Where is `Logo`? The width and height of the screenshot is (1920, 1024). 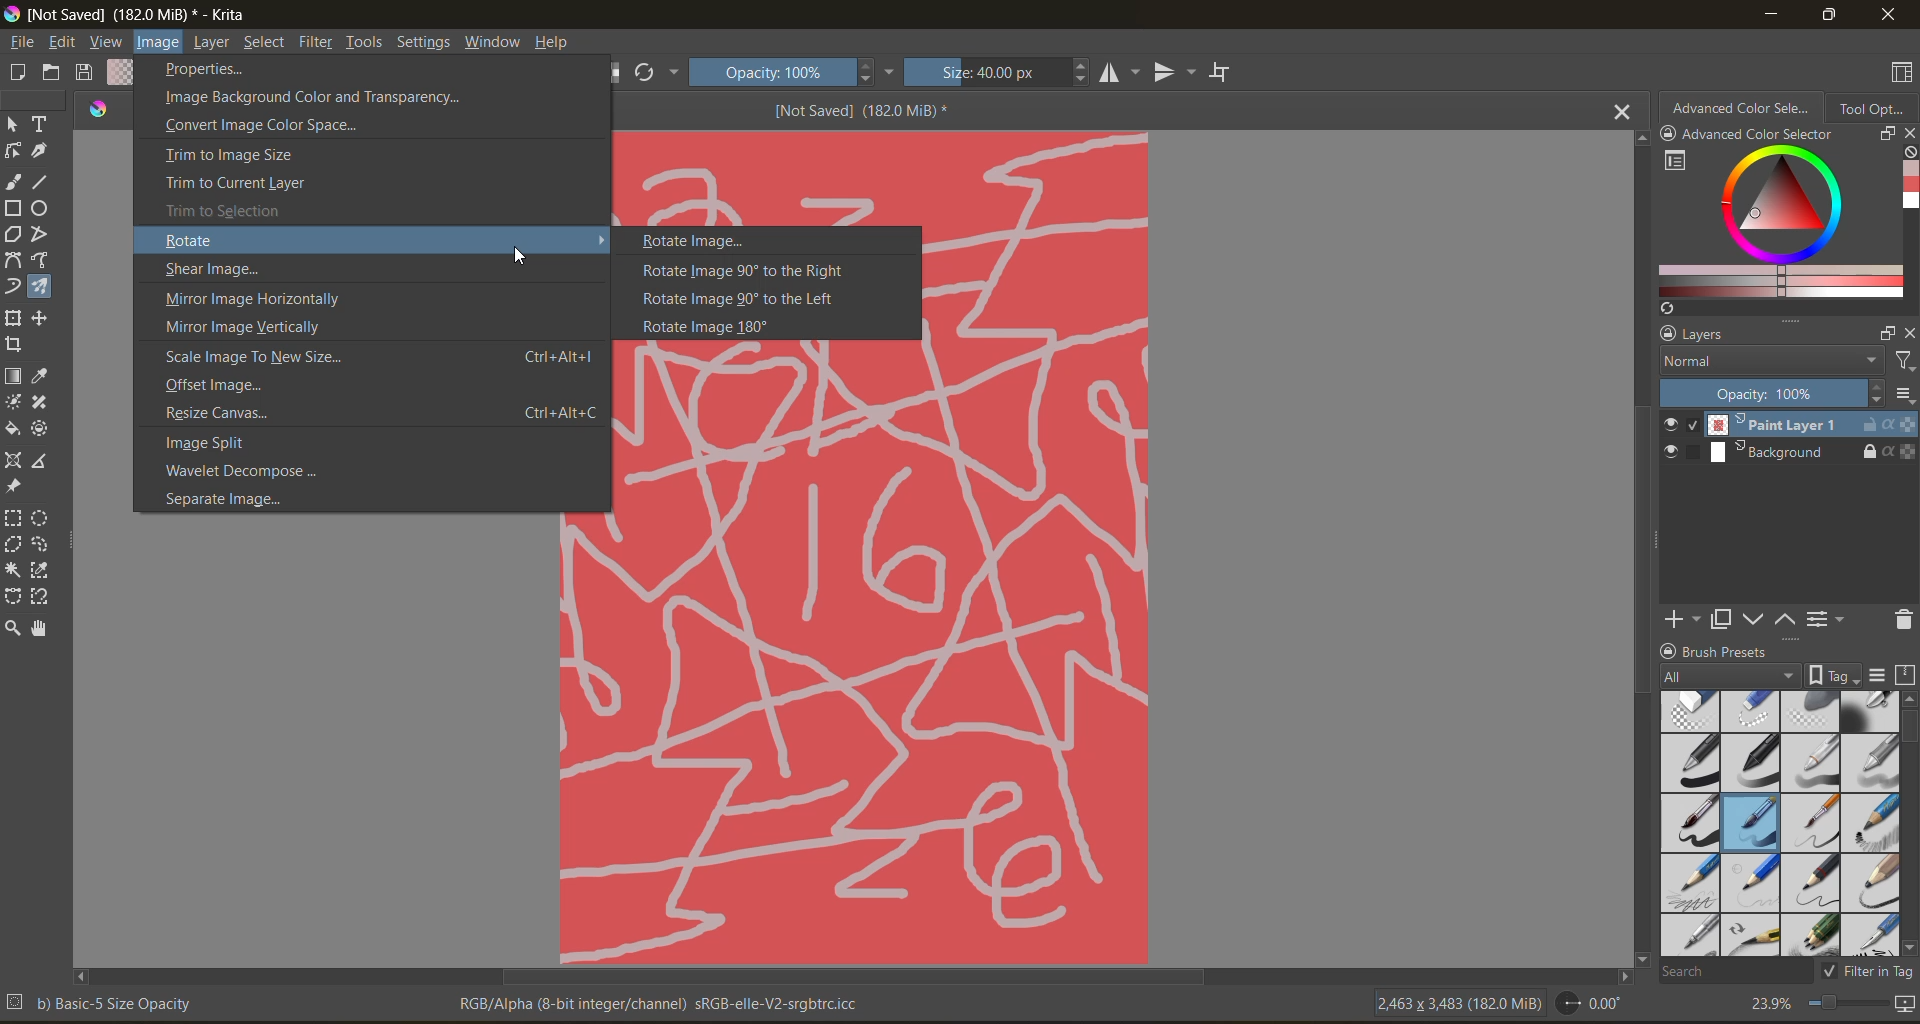
Logo is located at coordinates (100, 110).